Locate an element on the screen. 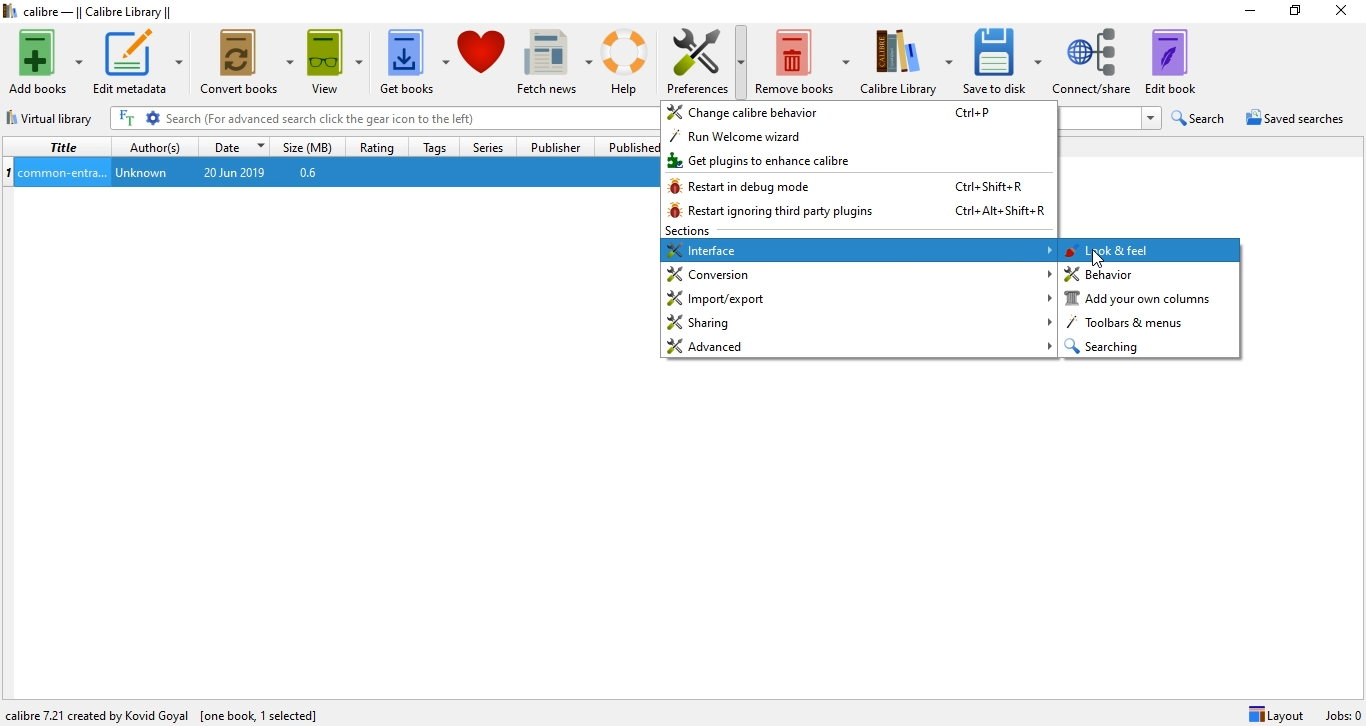  Donate to calibre is located at coordinates (483, 60).